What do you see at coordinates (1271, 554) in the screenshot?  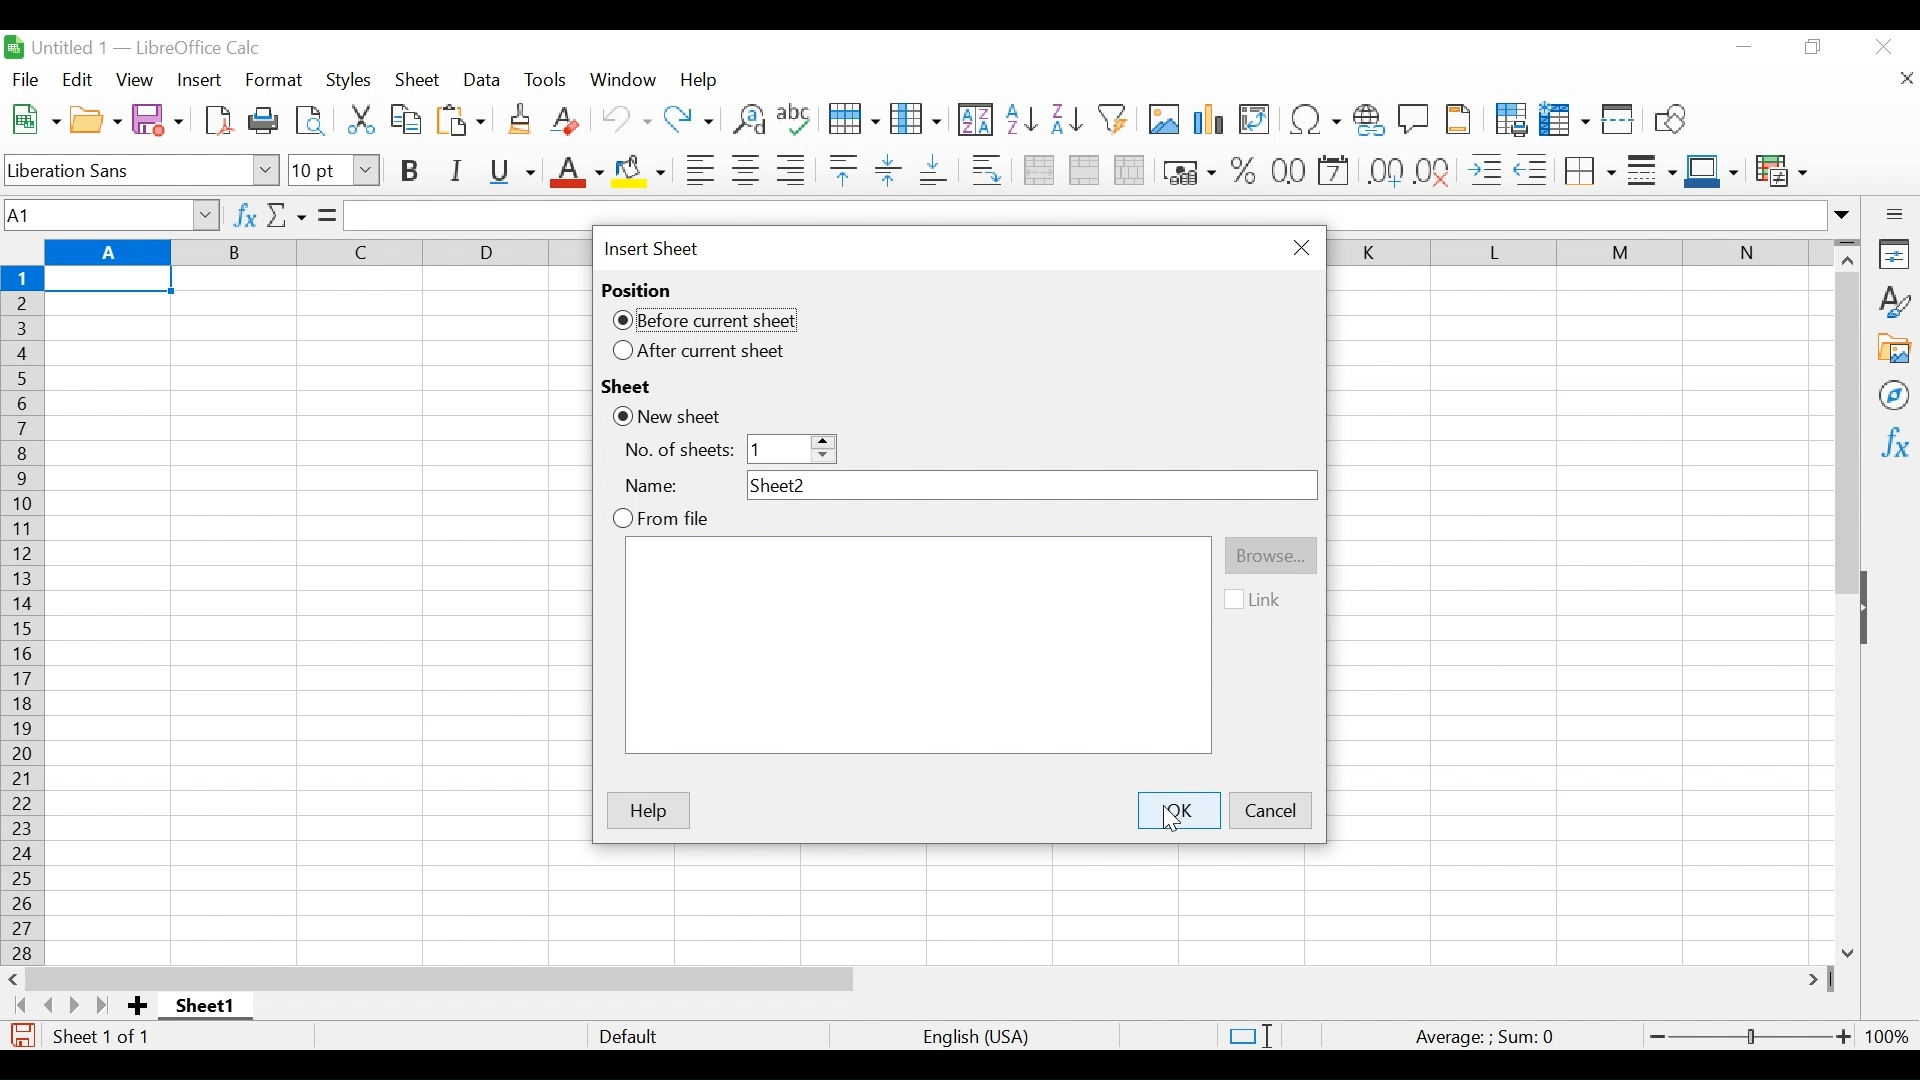 I see `Browse` at bounding box center [1271, 554].